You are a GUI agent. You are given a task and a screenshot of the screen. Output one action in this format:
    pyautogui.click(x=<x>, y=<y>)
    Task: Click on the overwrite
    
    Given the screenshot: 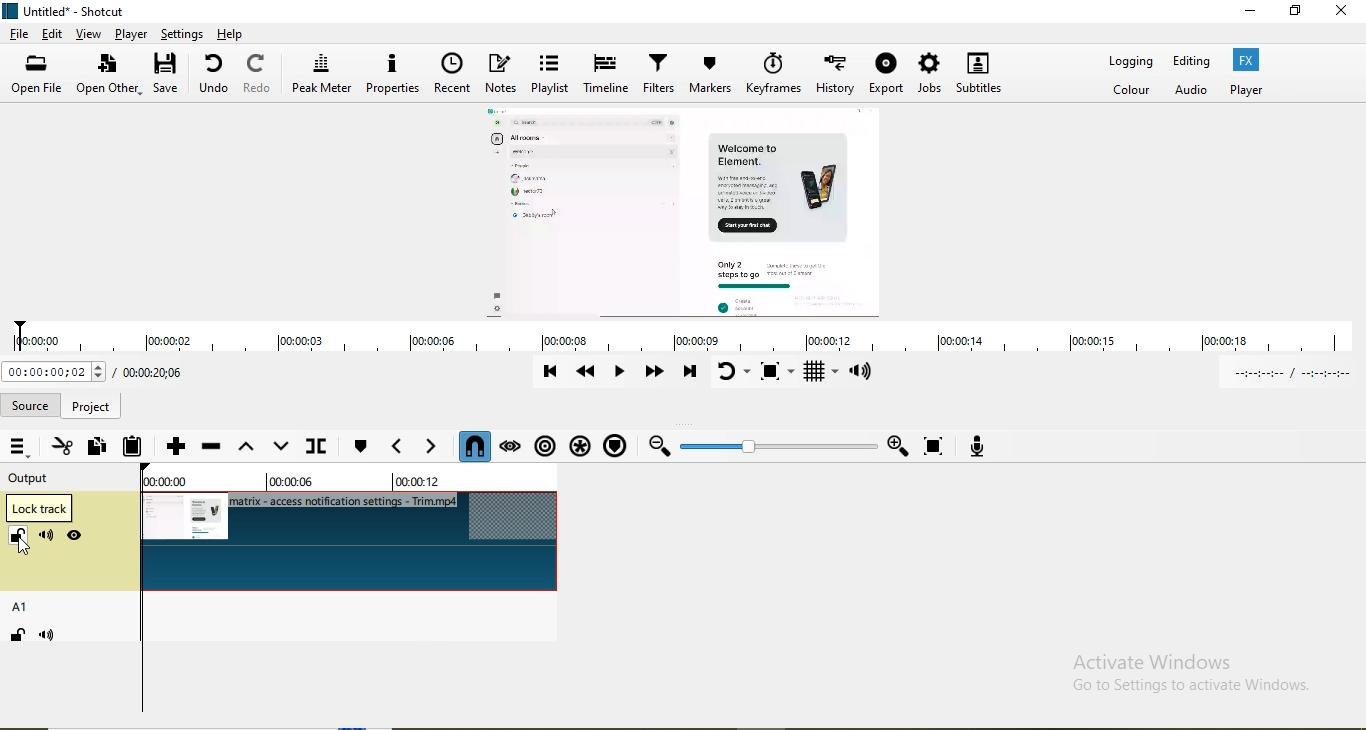 What is the action you would take?
    pyautogui.click(x=282, y=445)
    